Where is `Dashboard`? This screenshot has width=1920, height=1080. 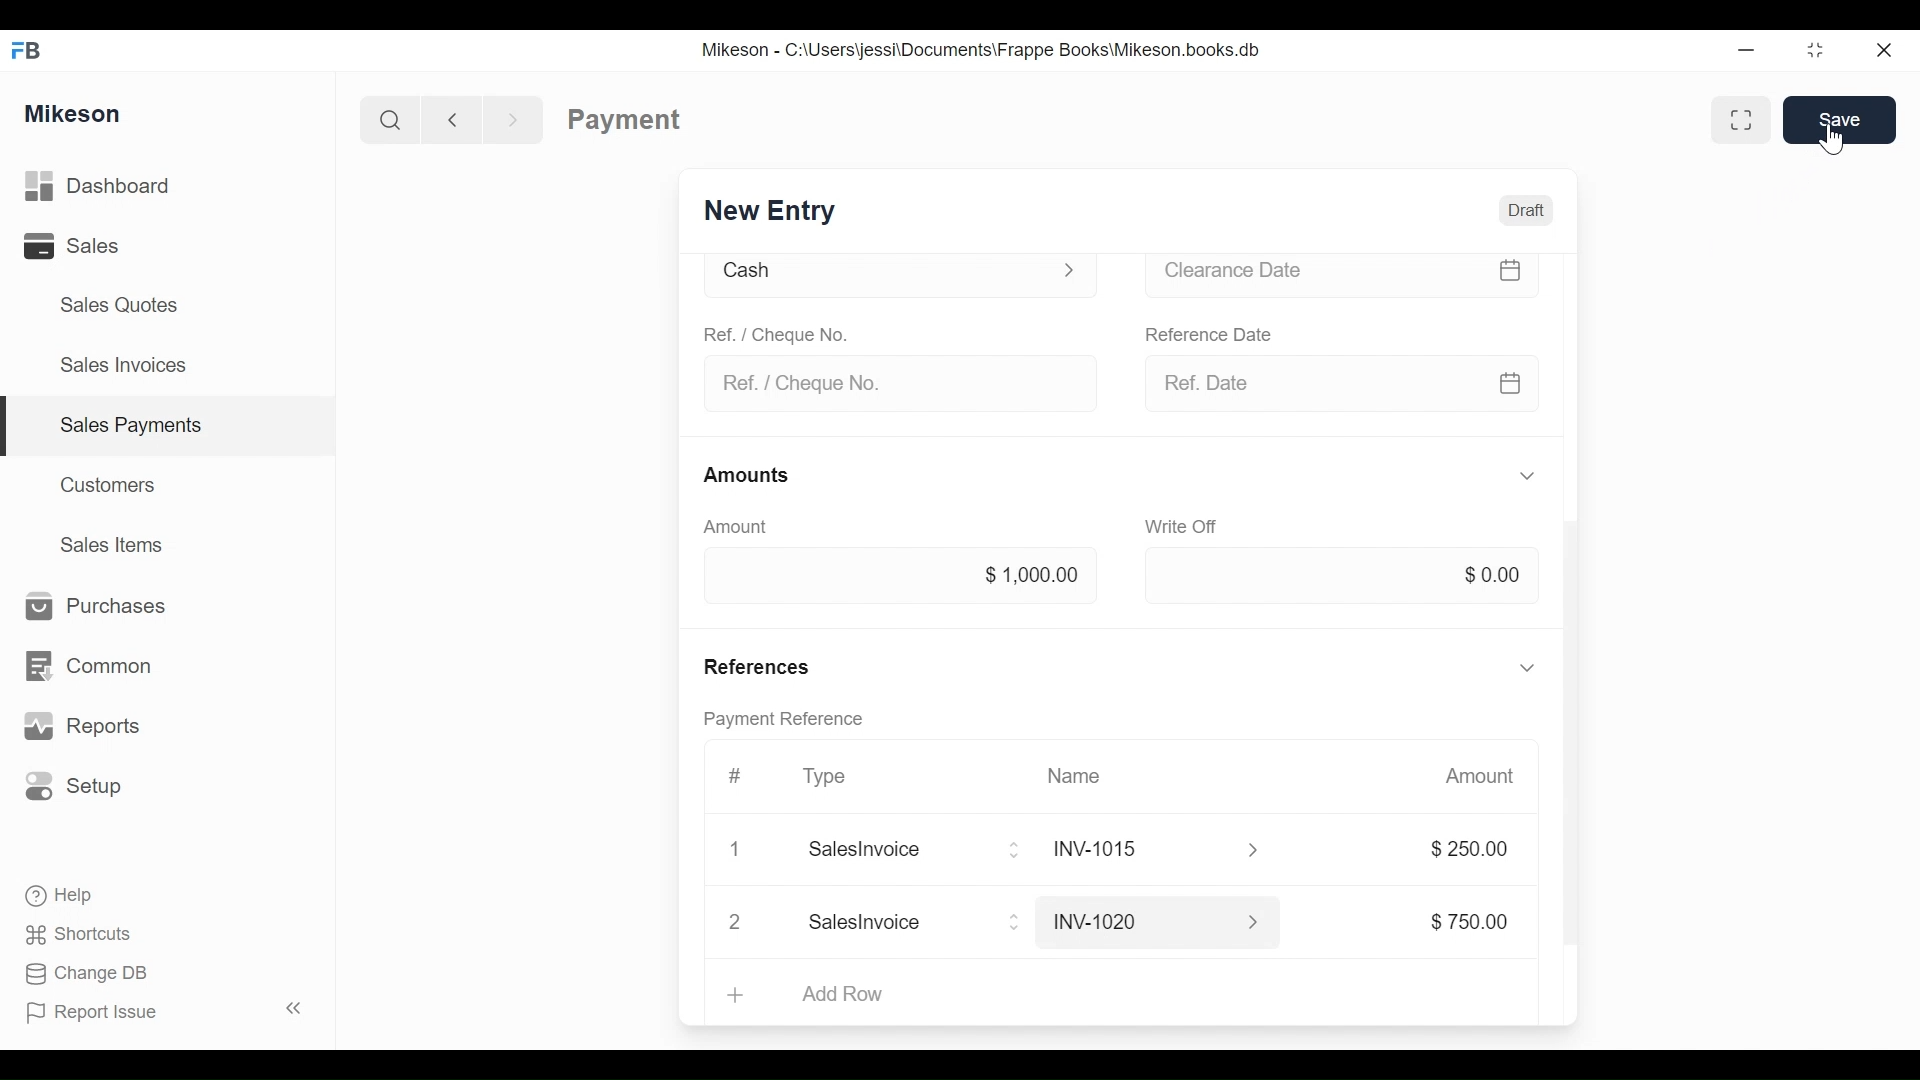
Dashboard is located at coordinates (131, 187).